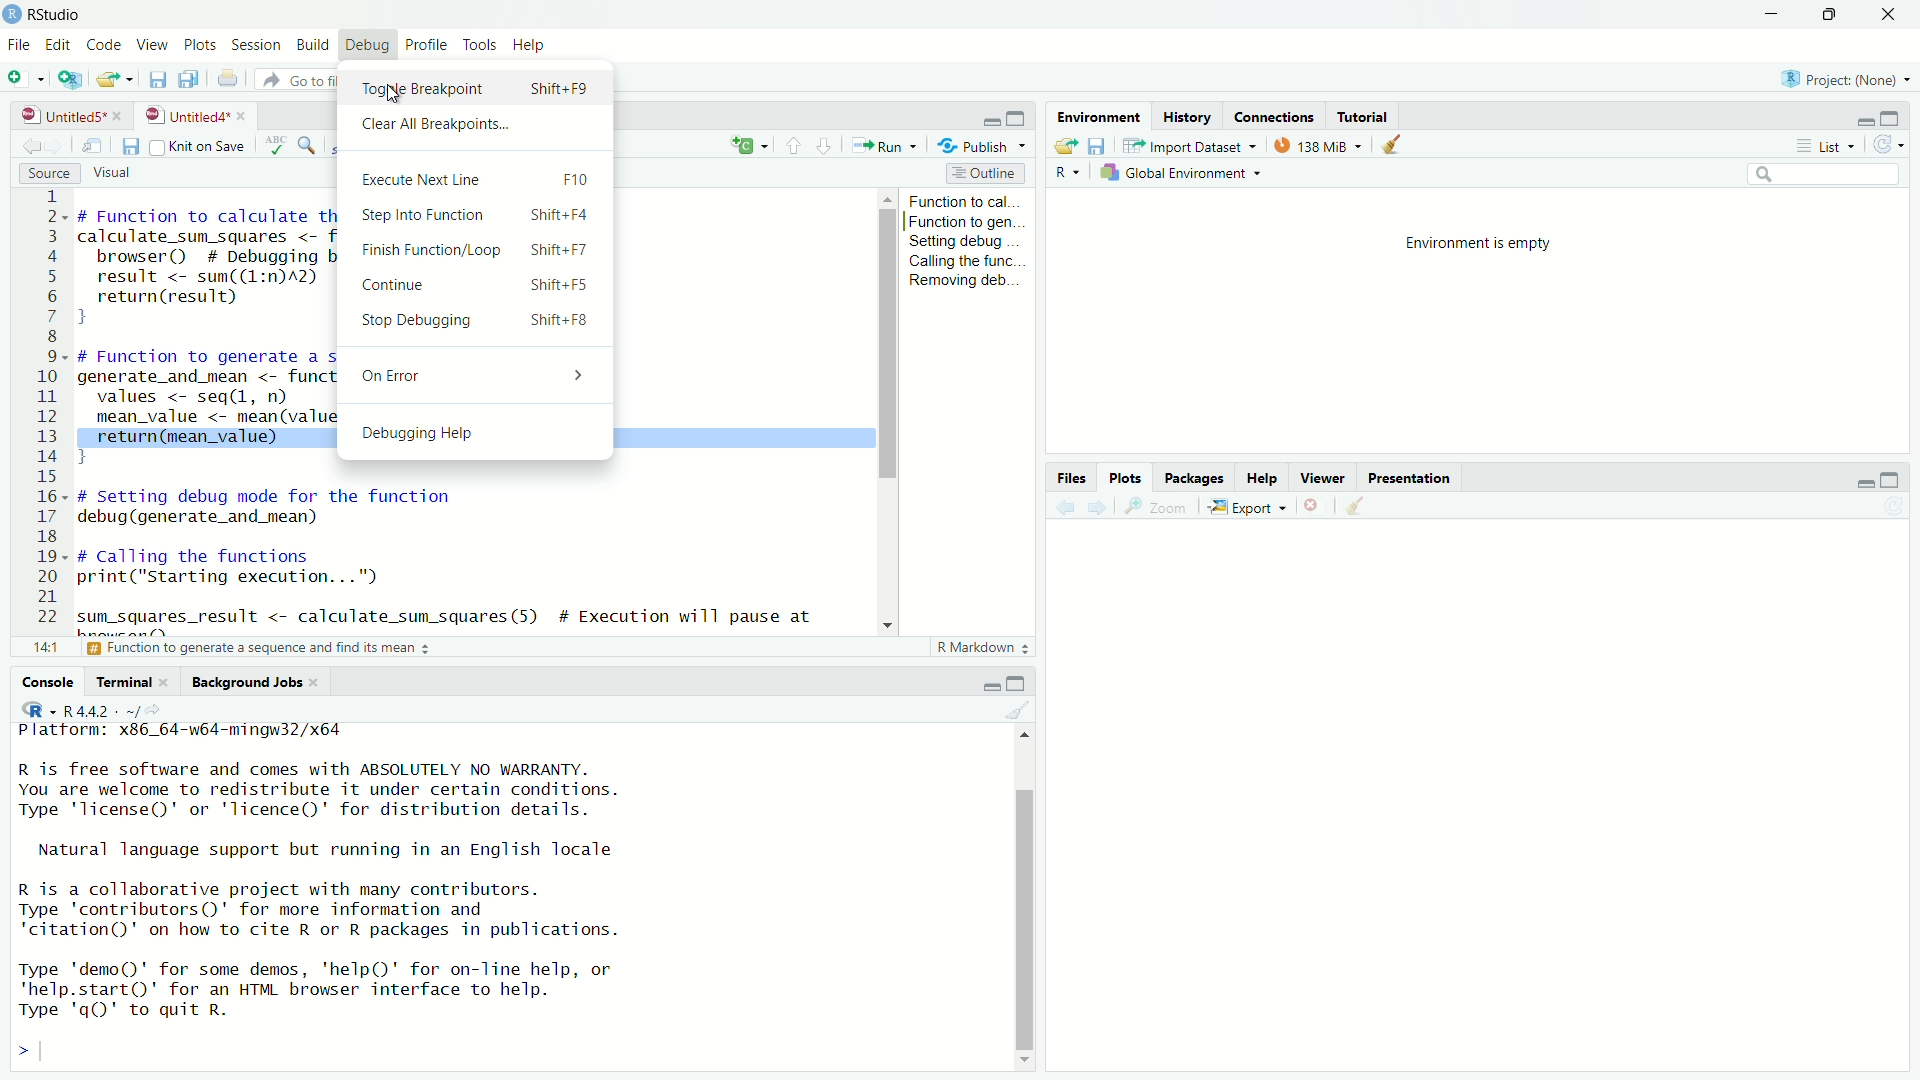  I want to click on go to next section/chunk, so click(821, 147).